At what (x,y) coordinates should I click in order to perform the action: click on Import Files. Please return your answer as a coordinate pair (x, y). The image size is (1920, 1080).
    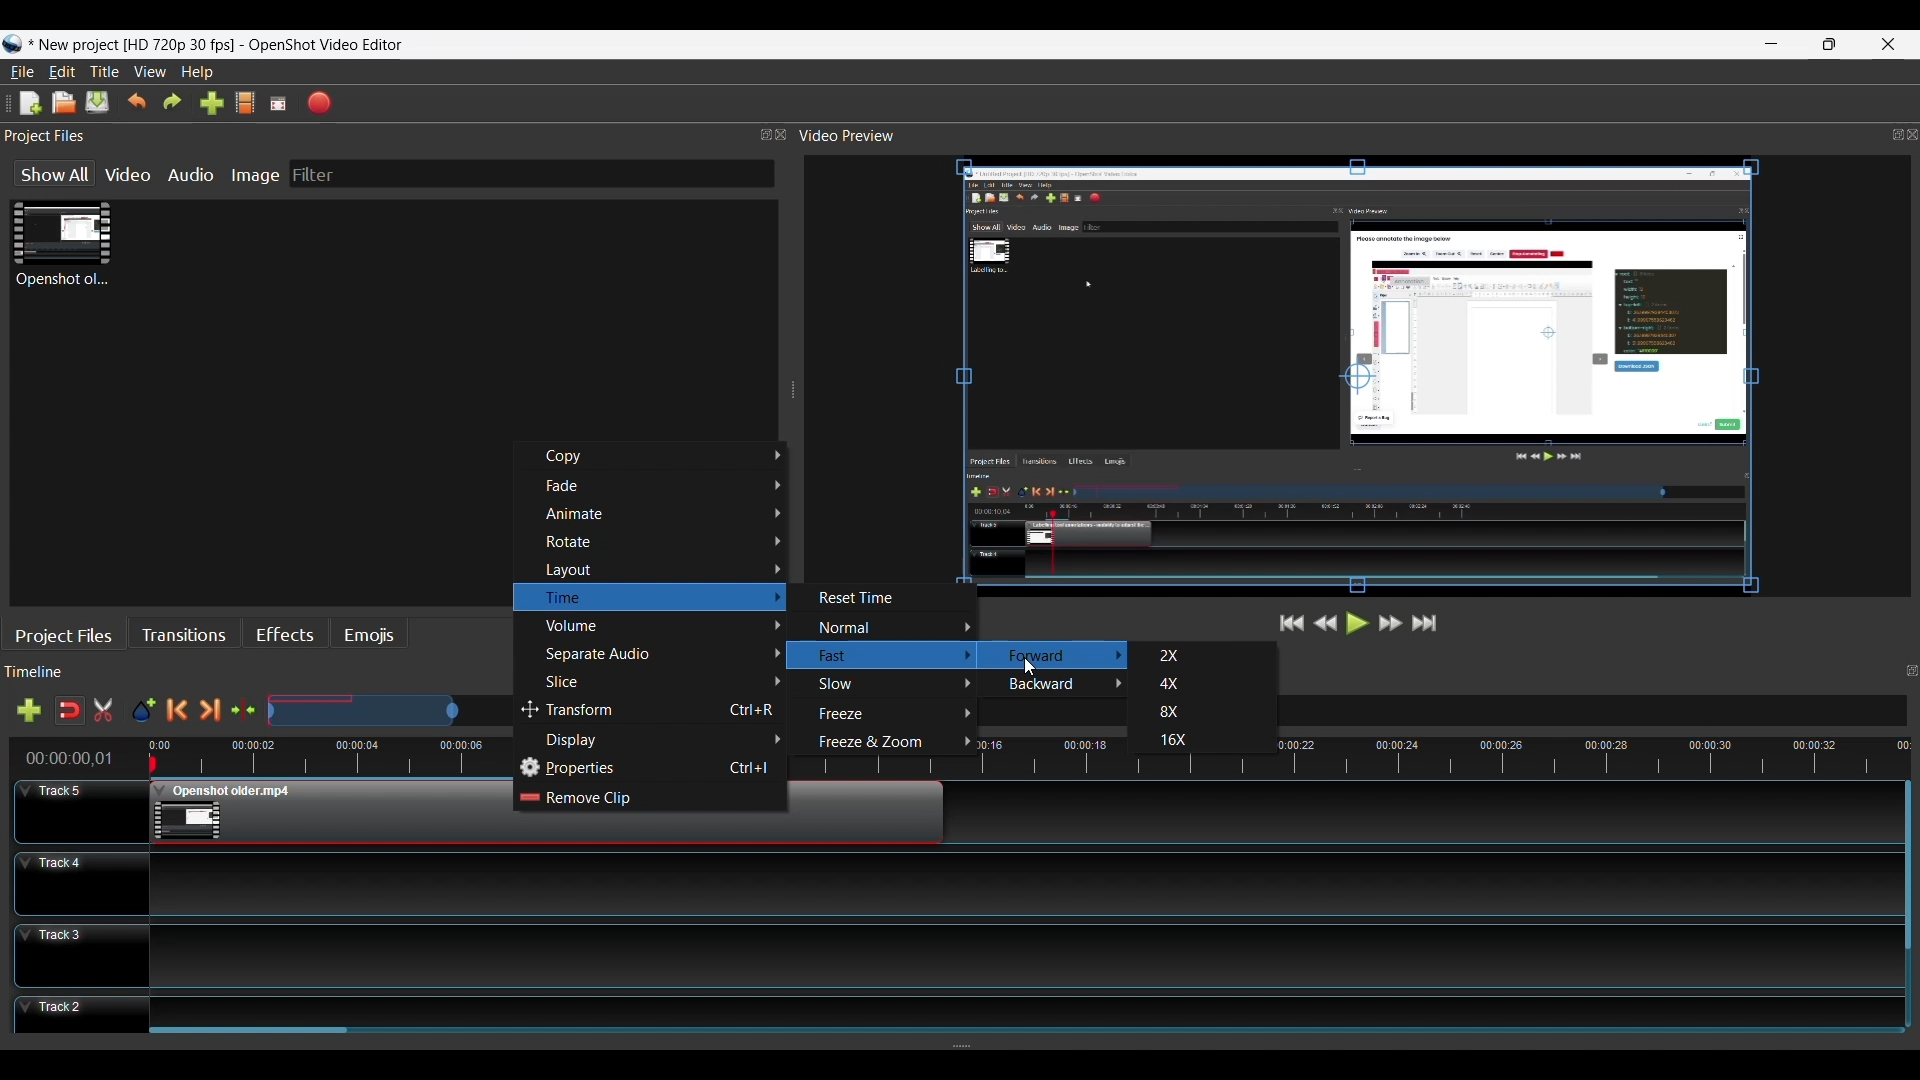
    Looking at the image, I should click on (212, 103).